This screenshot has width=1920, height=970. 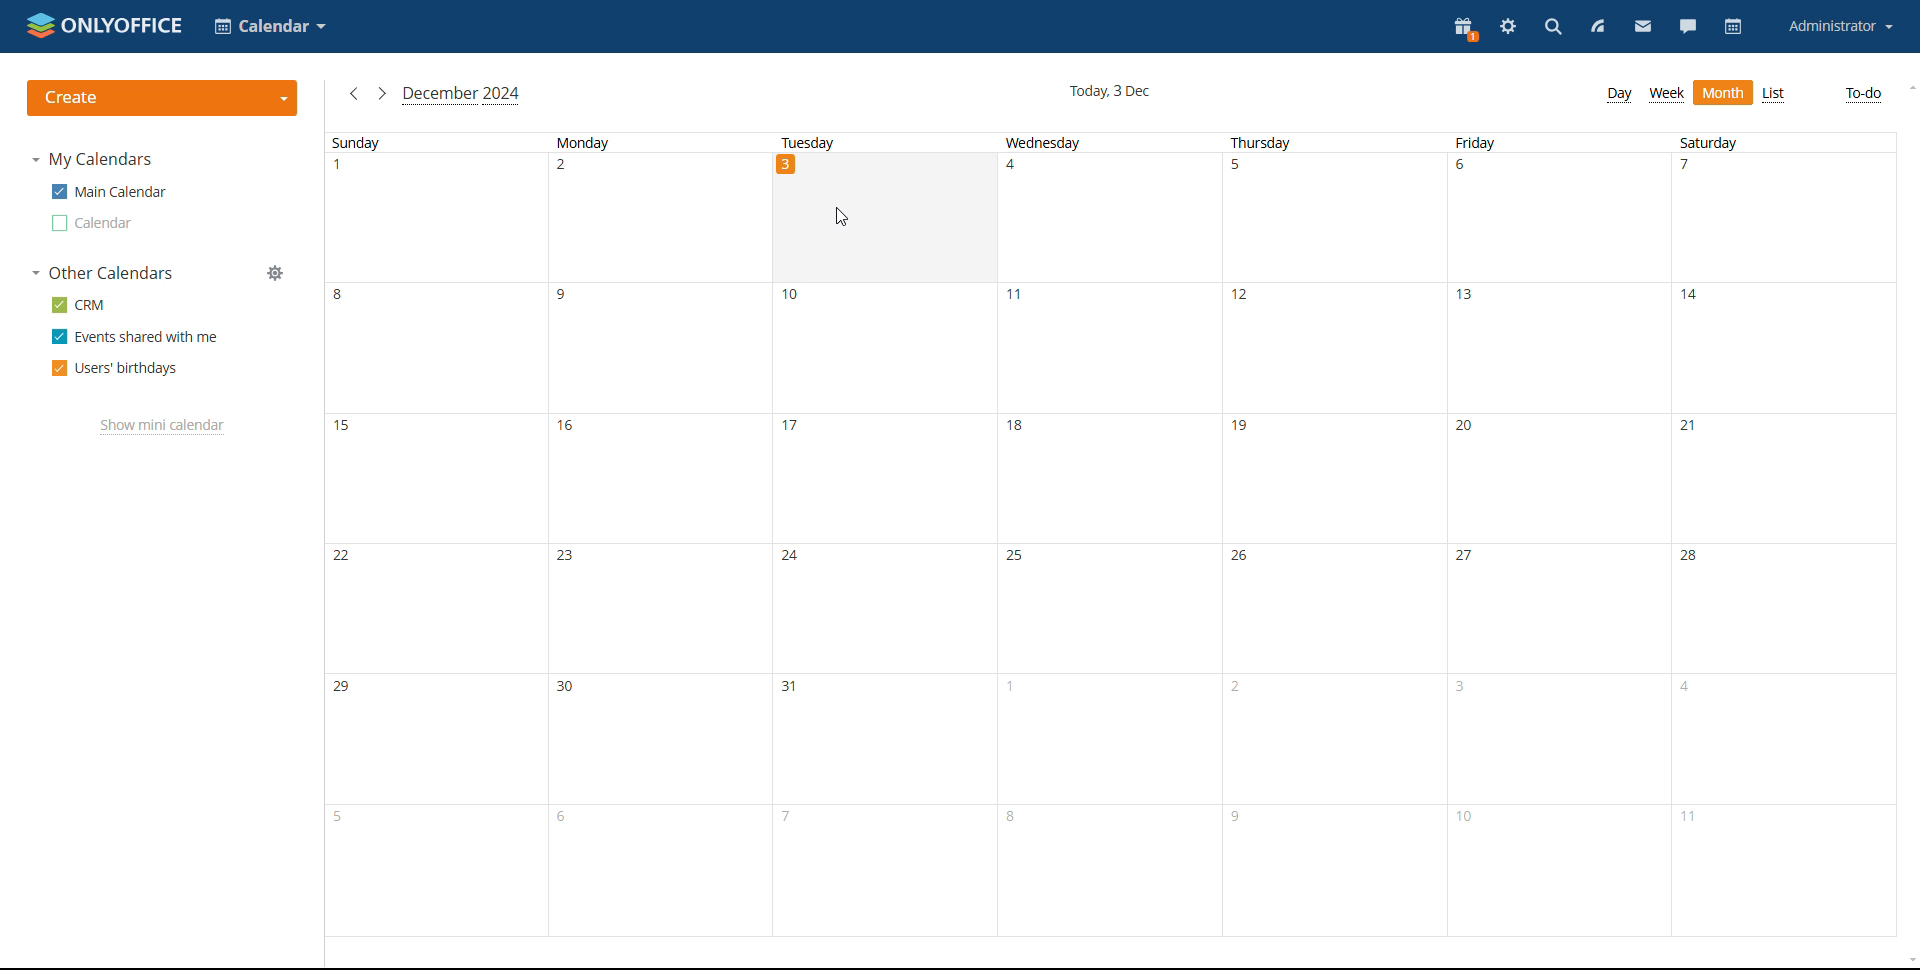 What do you see at coordinates (1774, 95) in the screenshot?
I see `list view` at bounding box center [1774, 95].